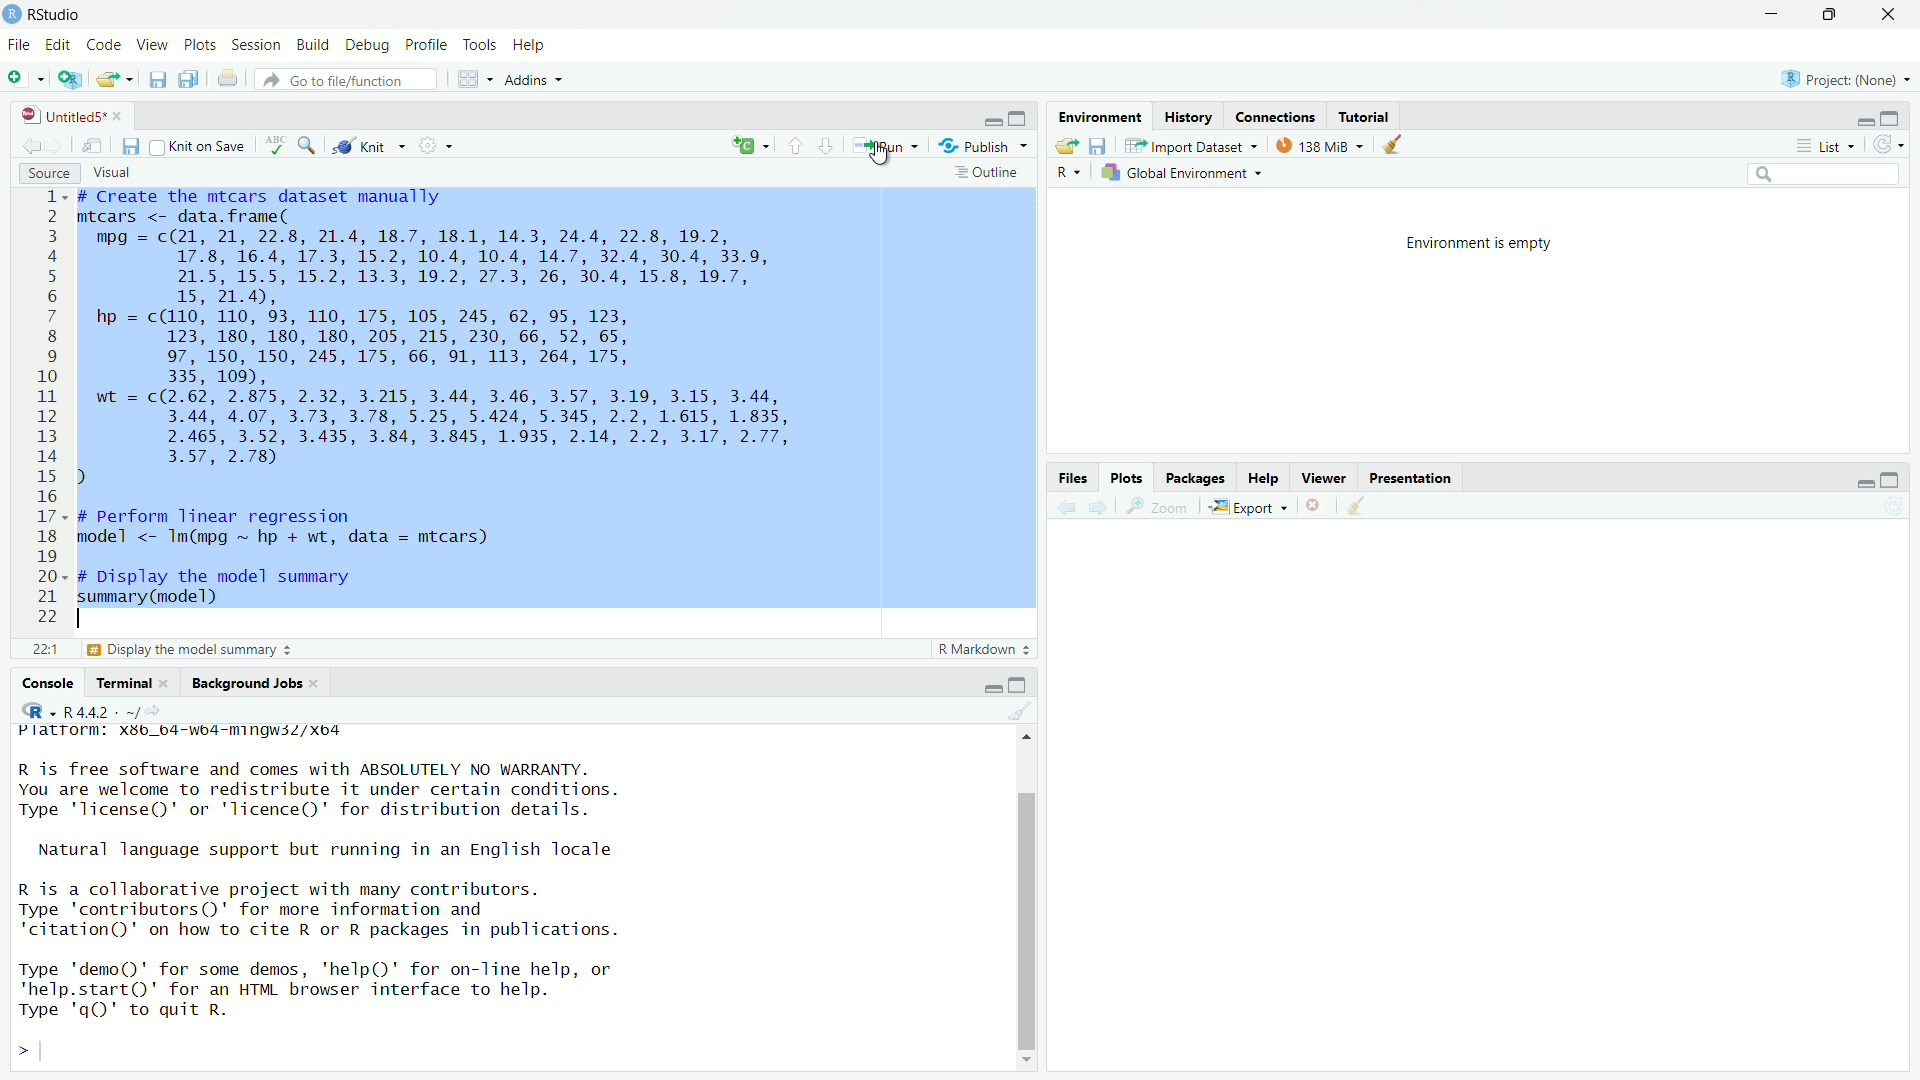  What do you see at coordinates (57, 148) in the screenshot?
I see `go forward` at bounding box center [57, 148].